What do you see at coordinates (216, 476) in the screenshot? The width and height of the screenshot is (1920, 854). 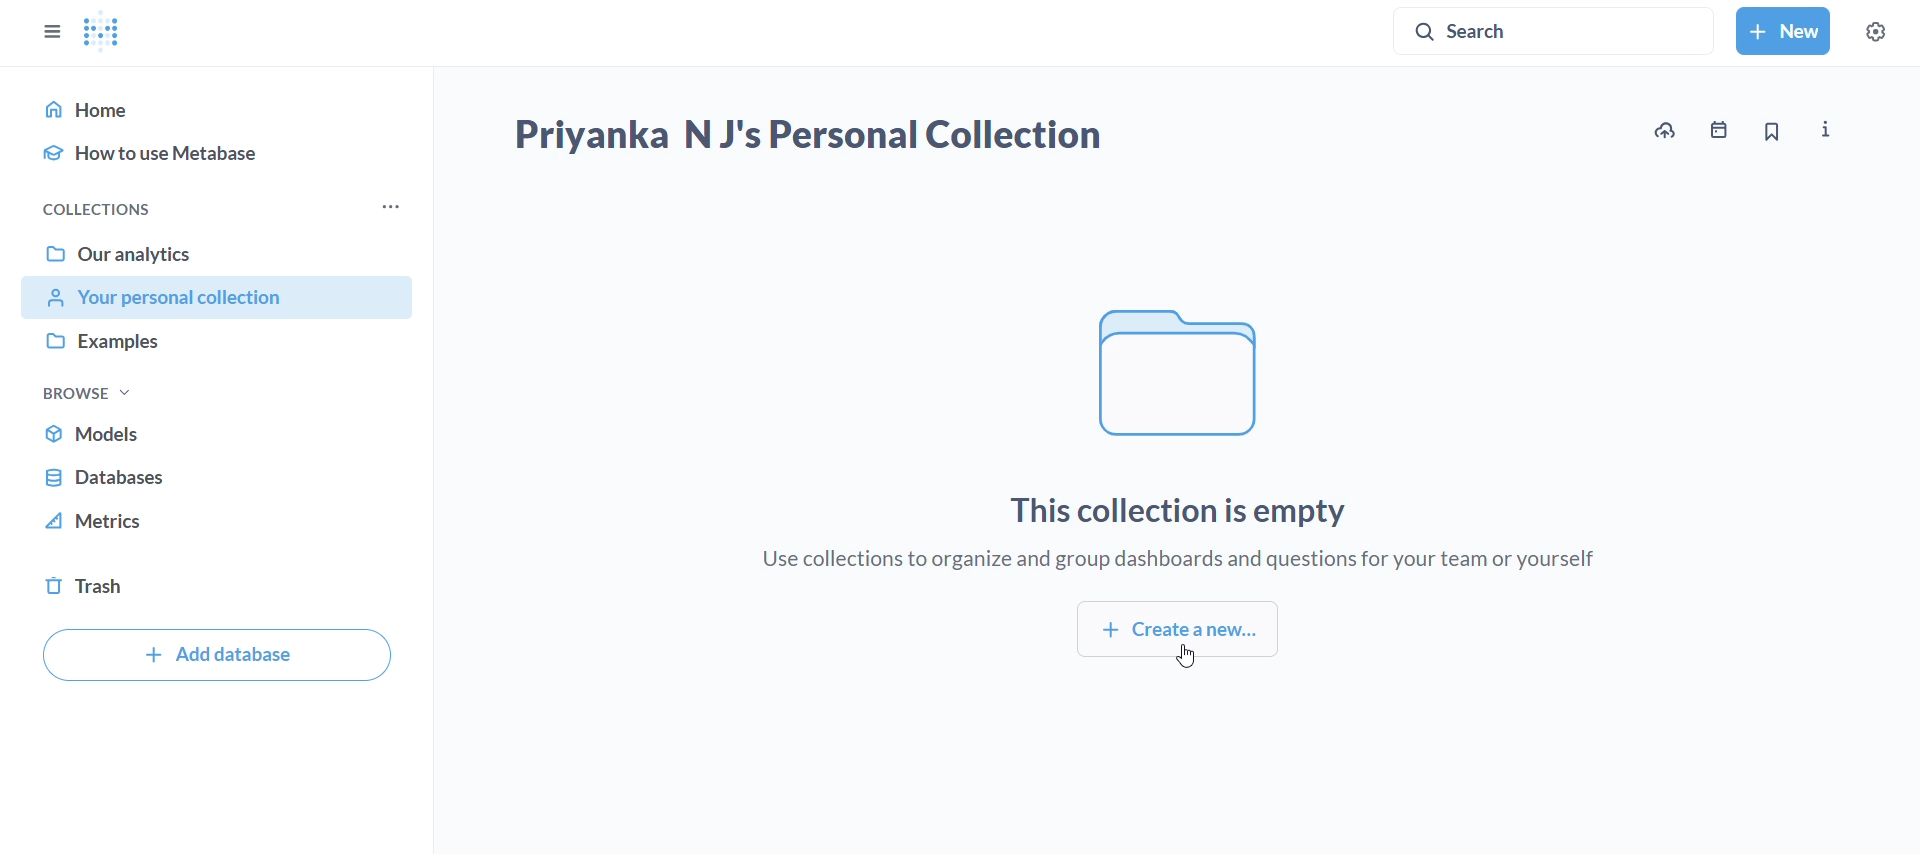 I see `database` at bounding box center [216, 476].